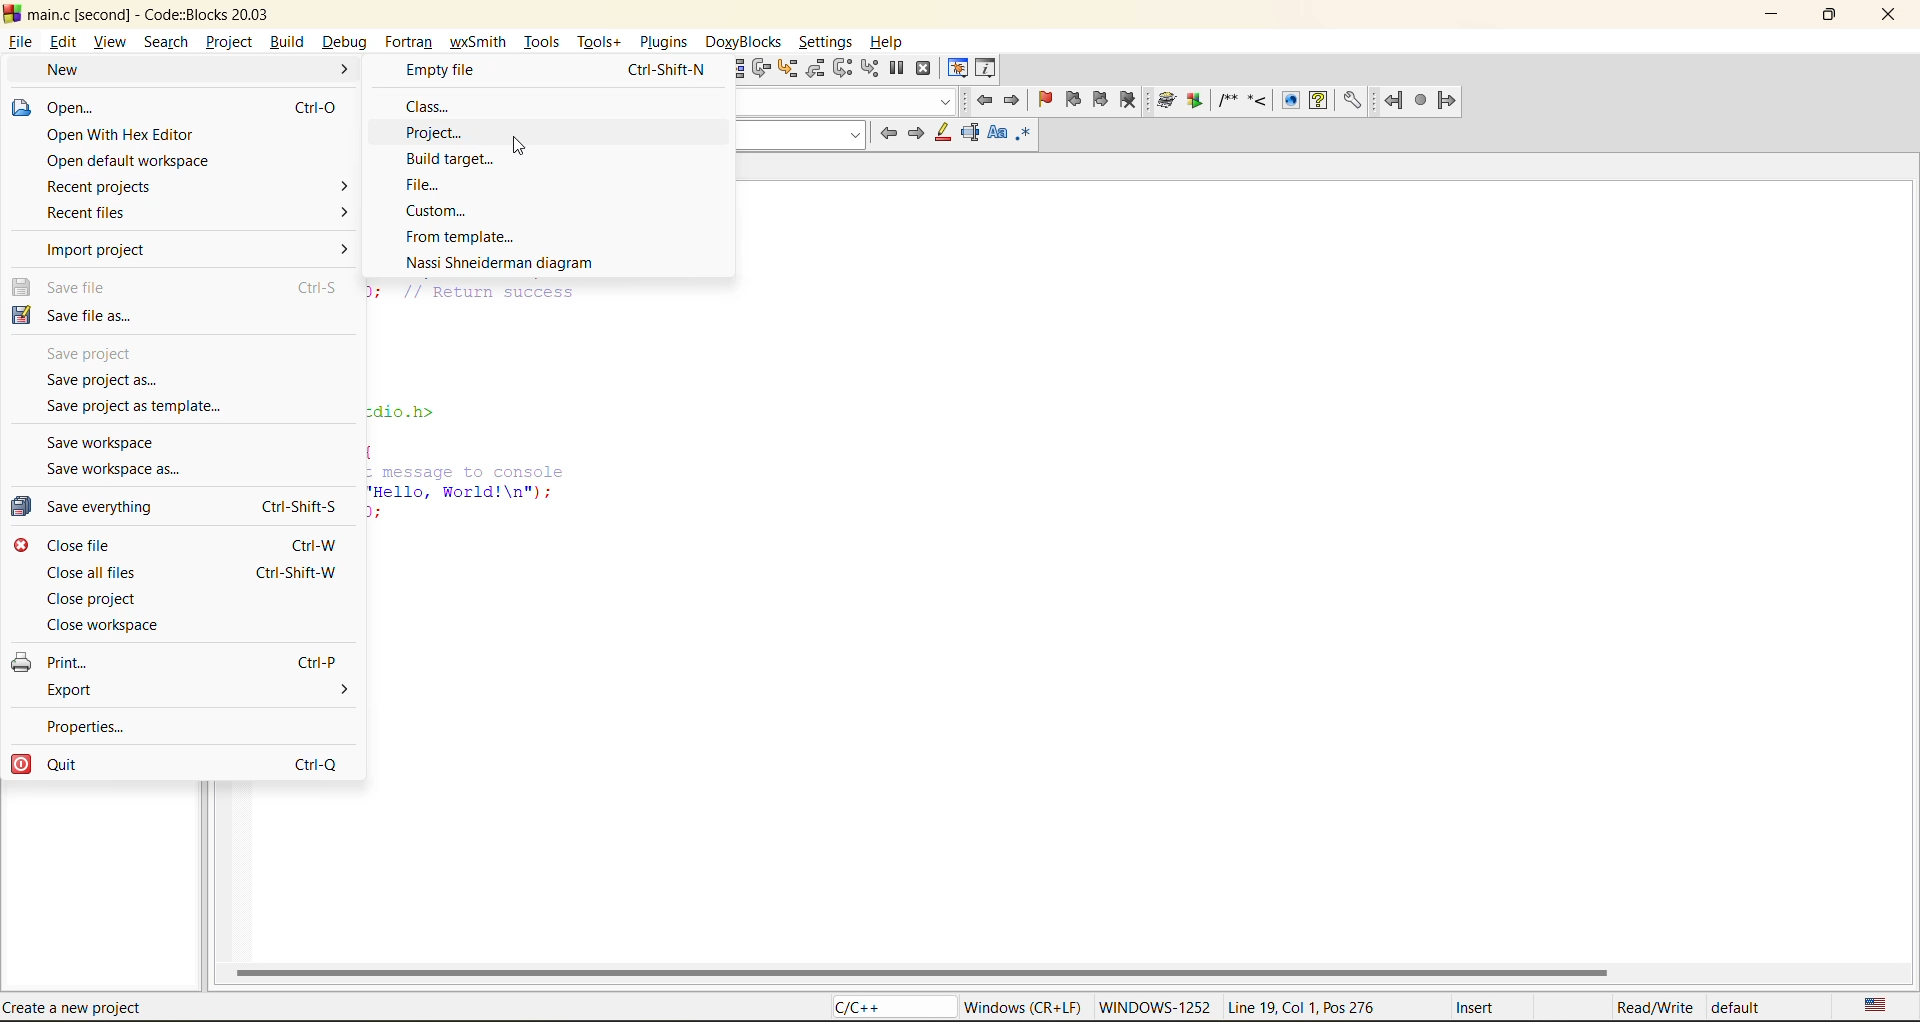  What do you see at coordinates (75, 1005) in the screenshot?
I see `Create a new project` at bounding box center [75, 1005].